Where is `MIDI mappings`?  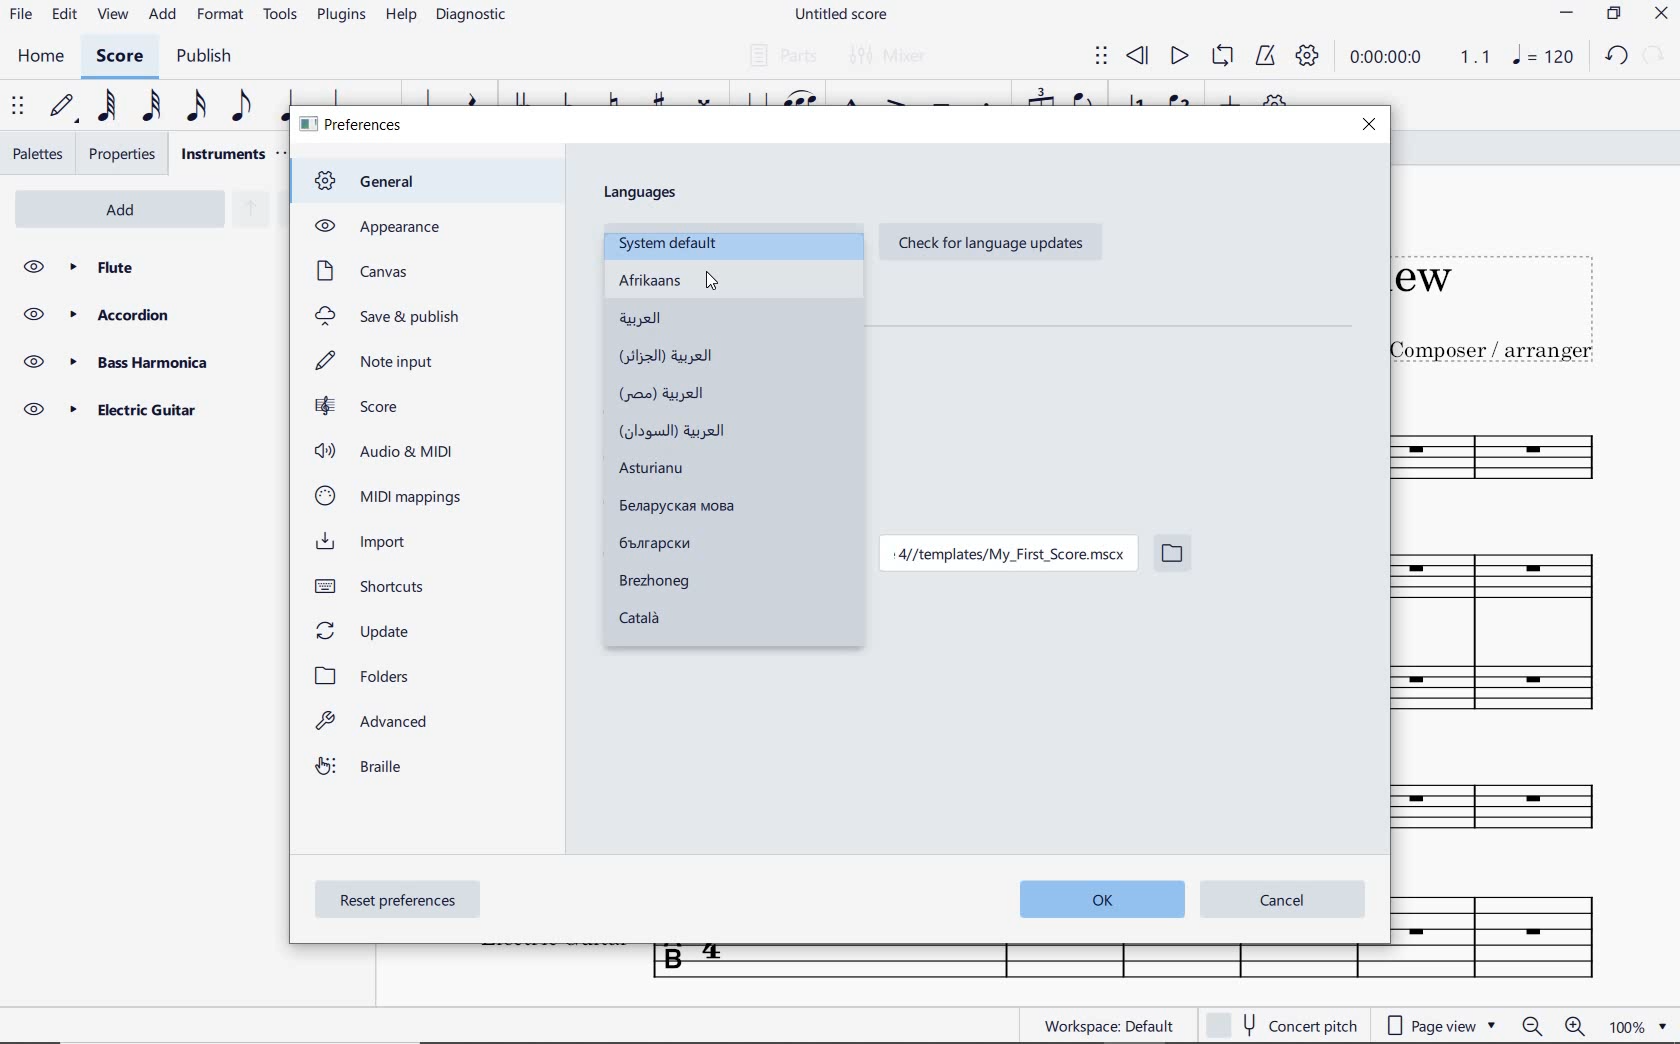
MIDI mappings is located at coordinates (388, 496).